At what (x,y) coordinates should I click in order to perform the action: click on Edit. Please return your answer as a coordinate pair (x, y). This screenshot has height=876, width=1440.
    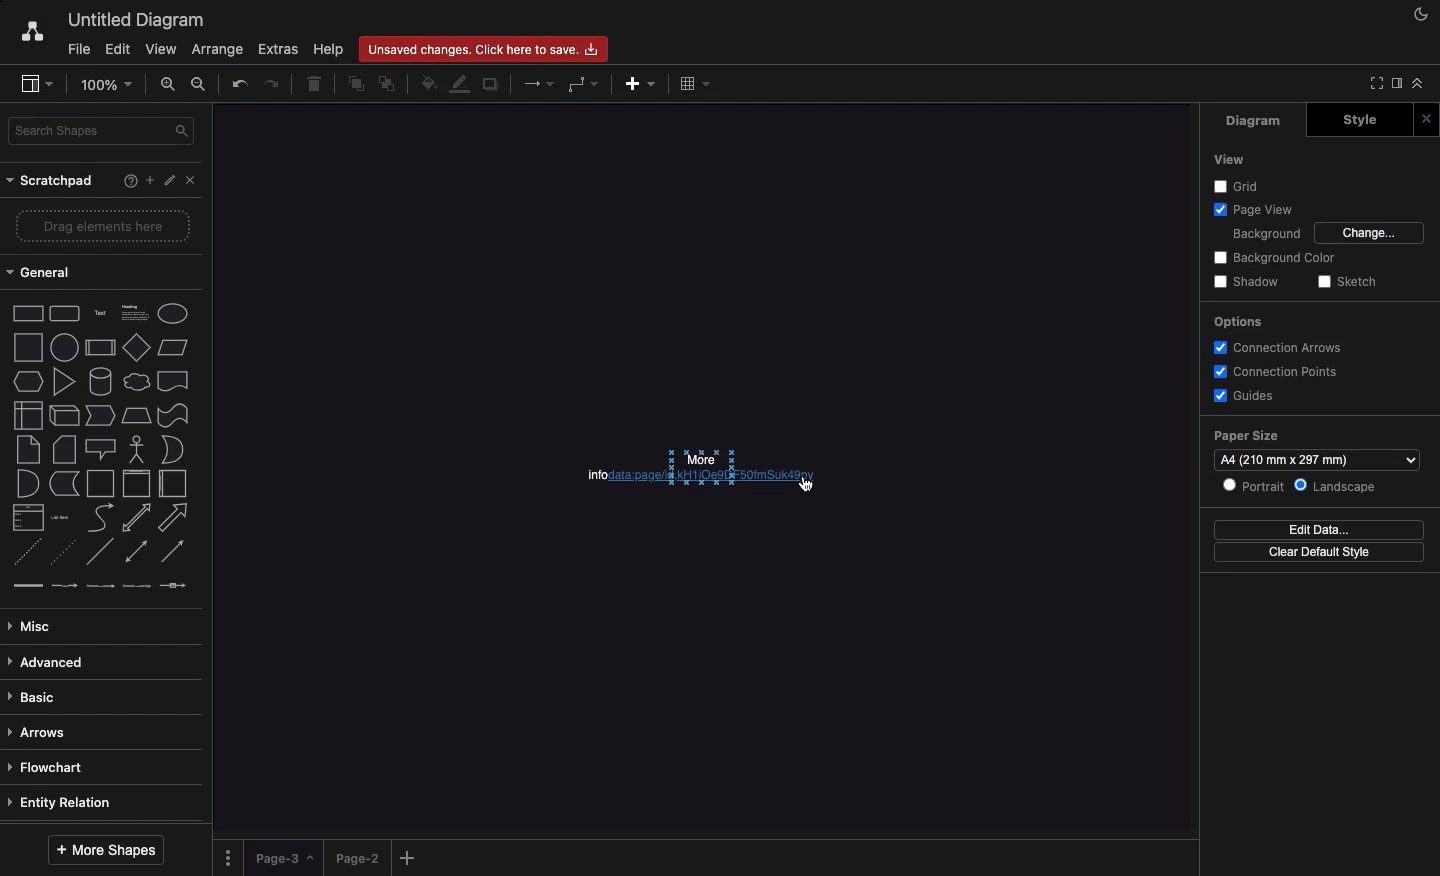
    Looking at the image, I should click on (171, 181).